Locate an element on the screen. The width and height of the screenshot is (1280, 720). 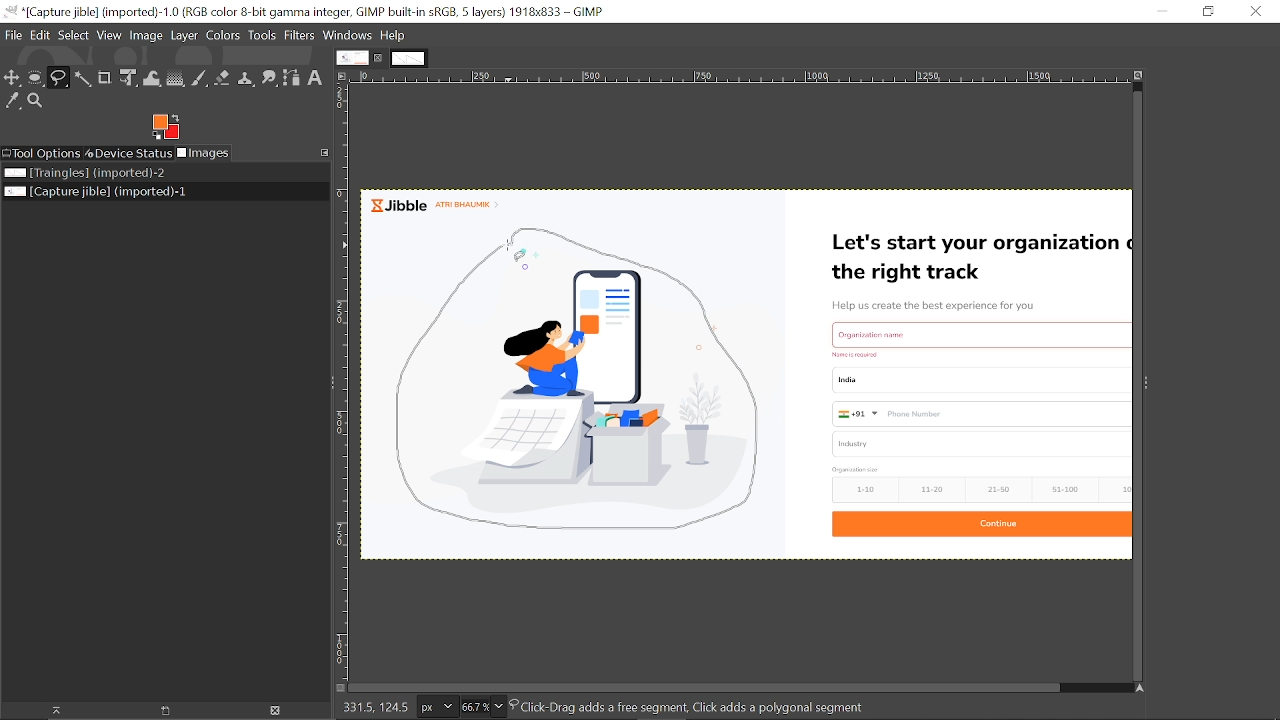
Access the image menu is located at coordinates (344, 77).